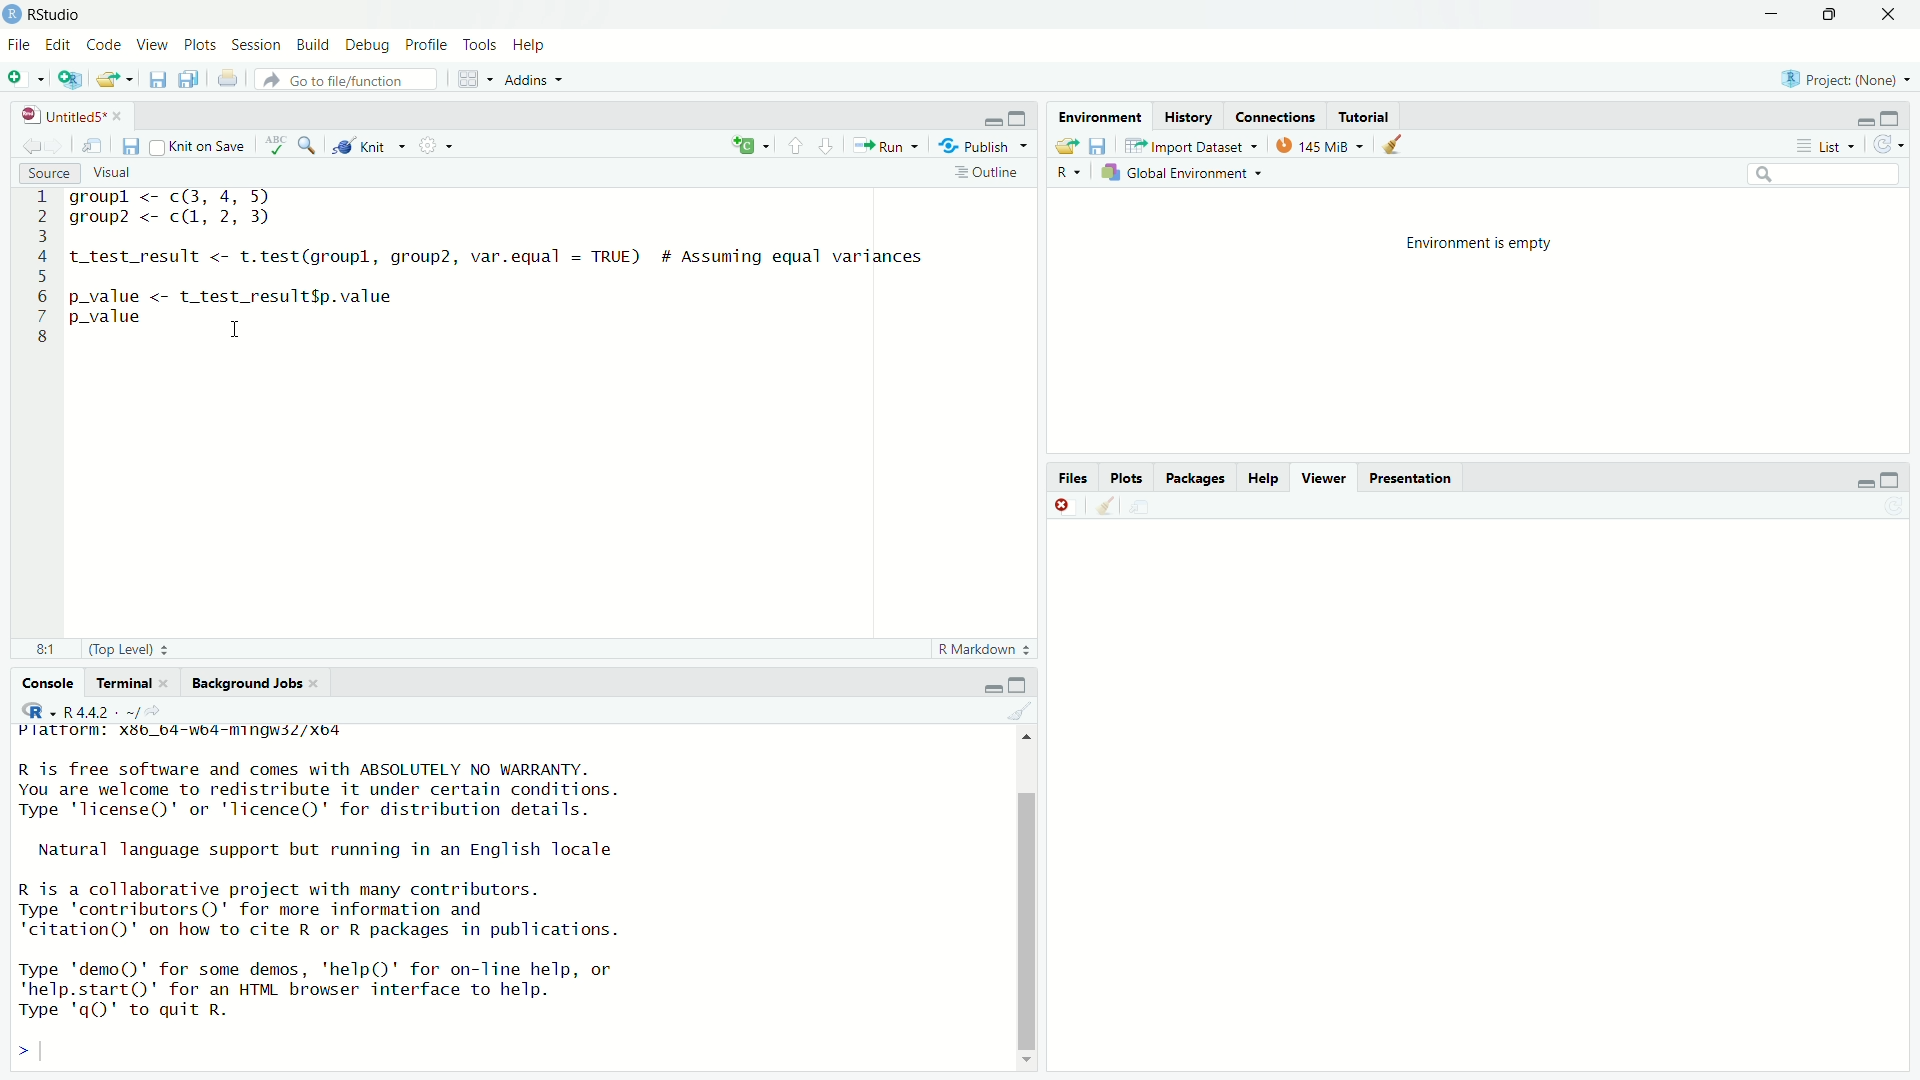 Image resolution: width=1920 pixels, height=1080 pixels. Describe the element at coordinates (259, 42) in the screenshot. I see `Session` at that location.